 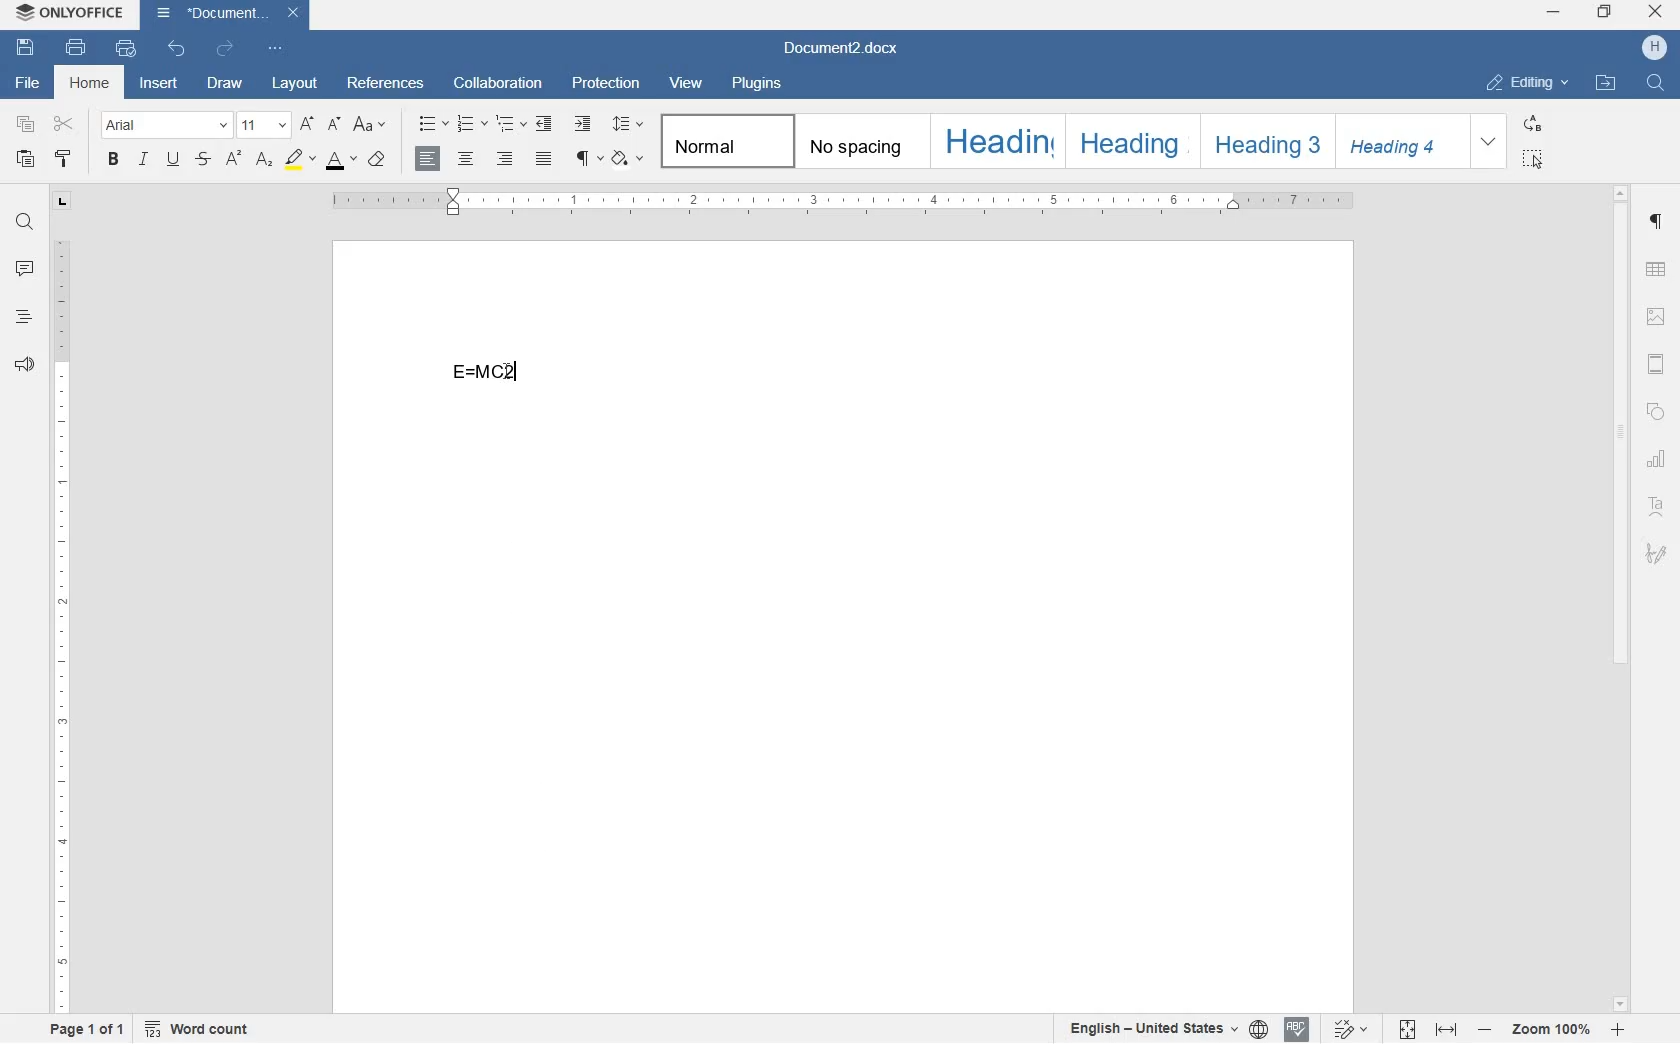 What do you see at coordinates (1658, 556) in the screenshot?
I see `signature` at bounding box center [1658, 556].